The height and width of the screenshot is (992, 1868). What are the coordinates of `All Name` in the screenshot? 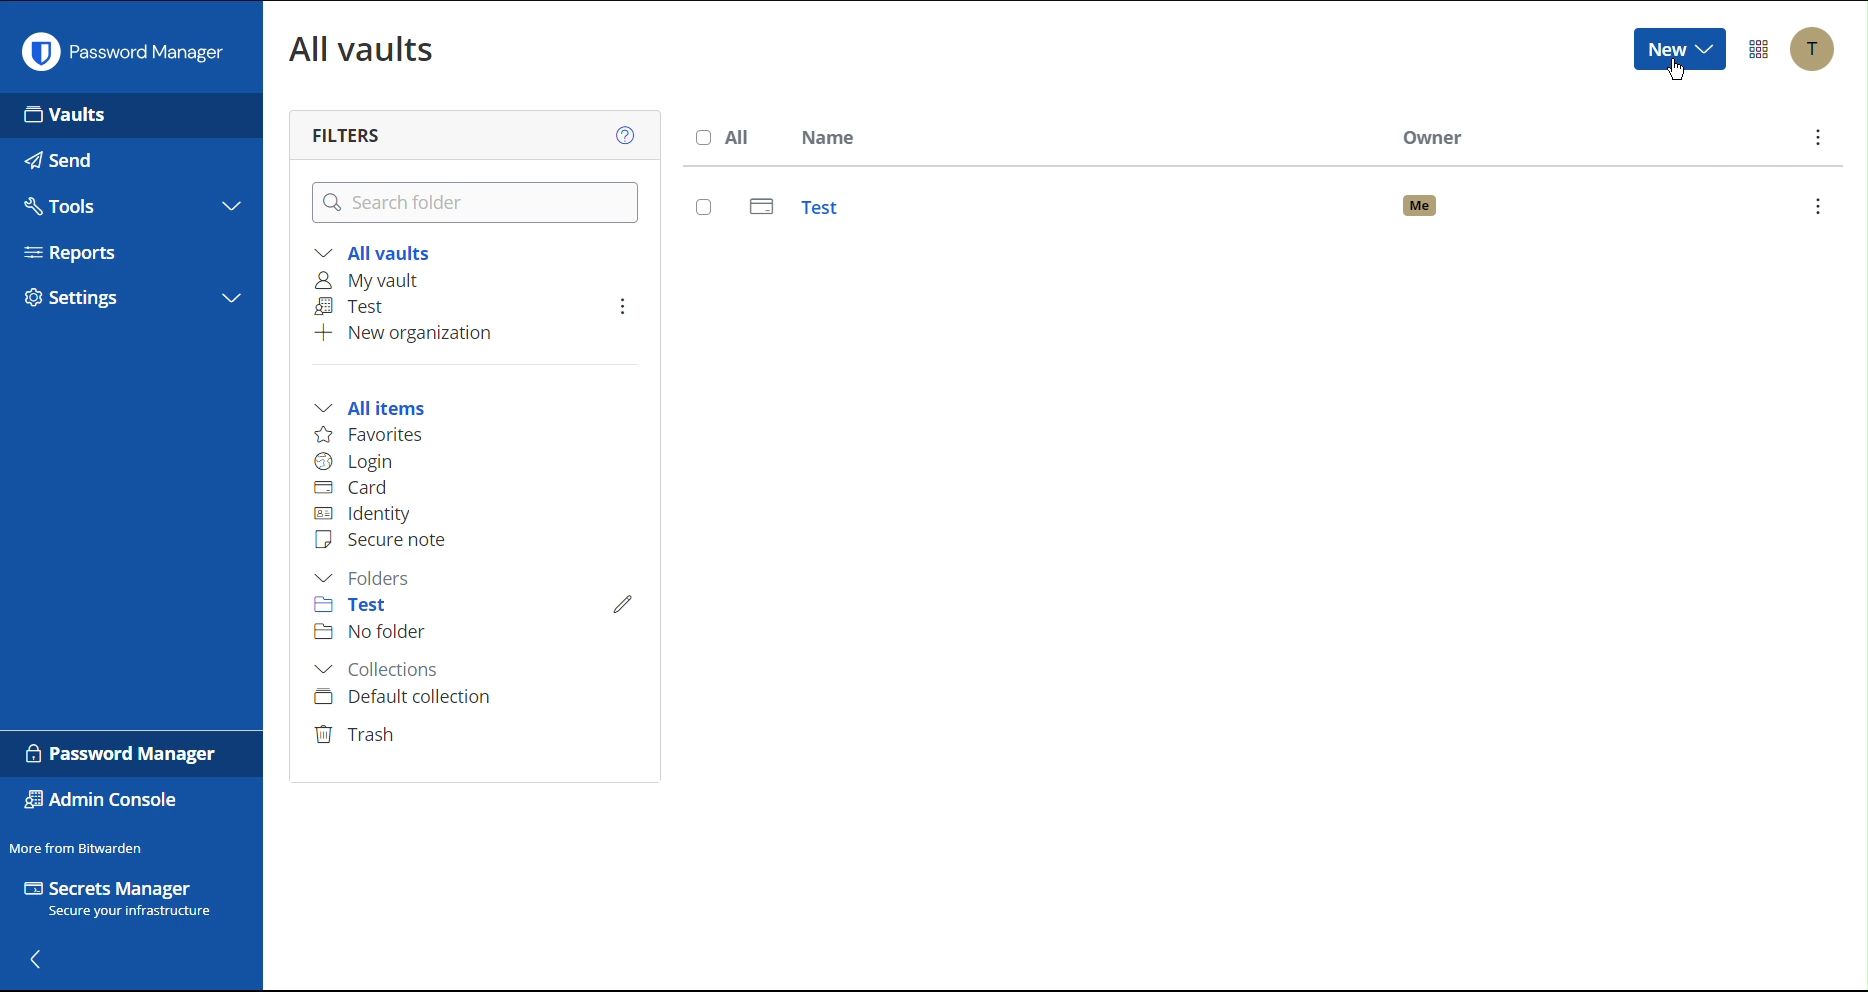 It's located at (721, 140).